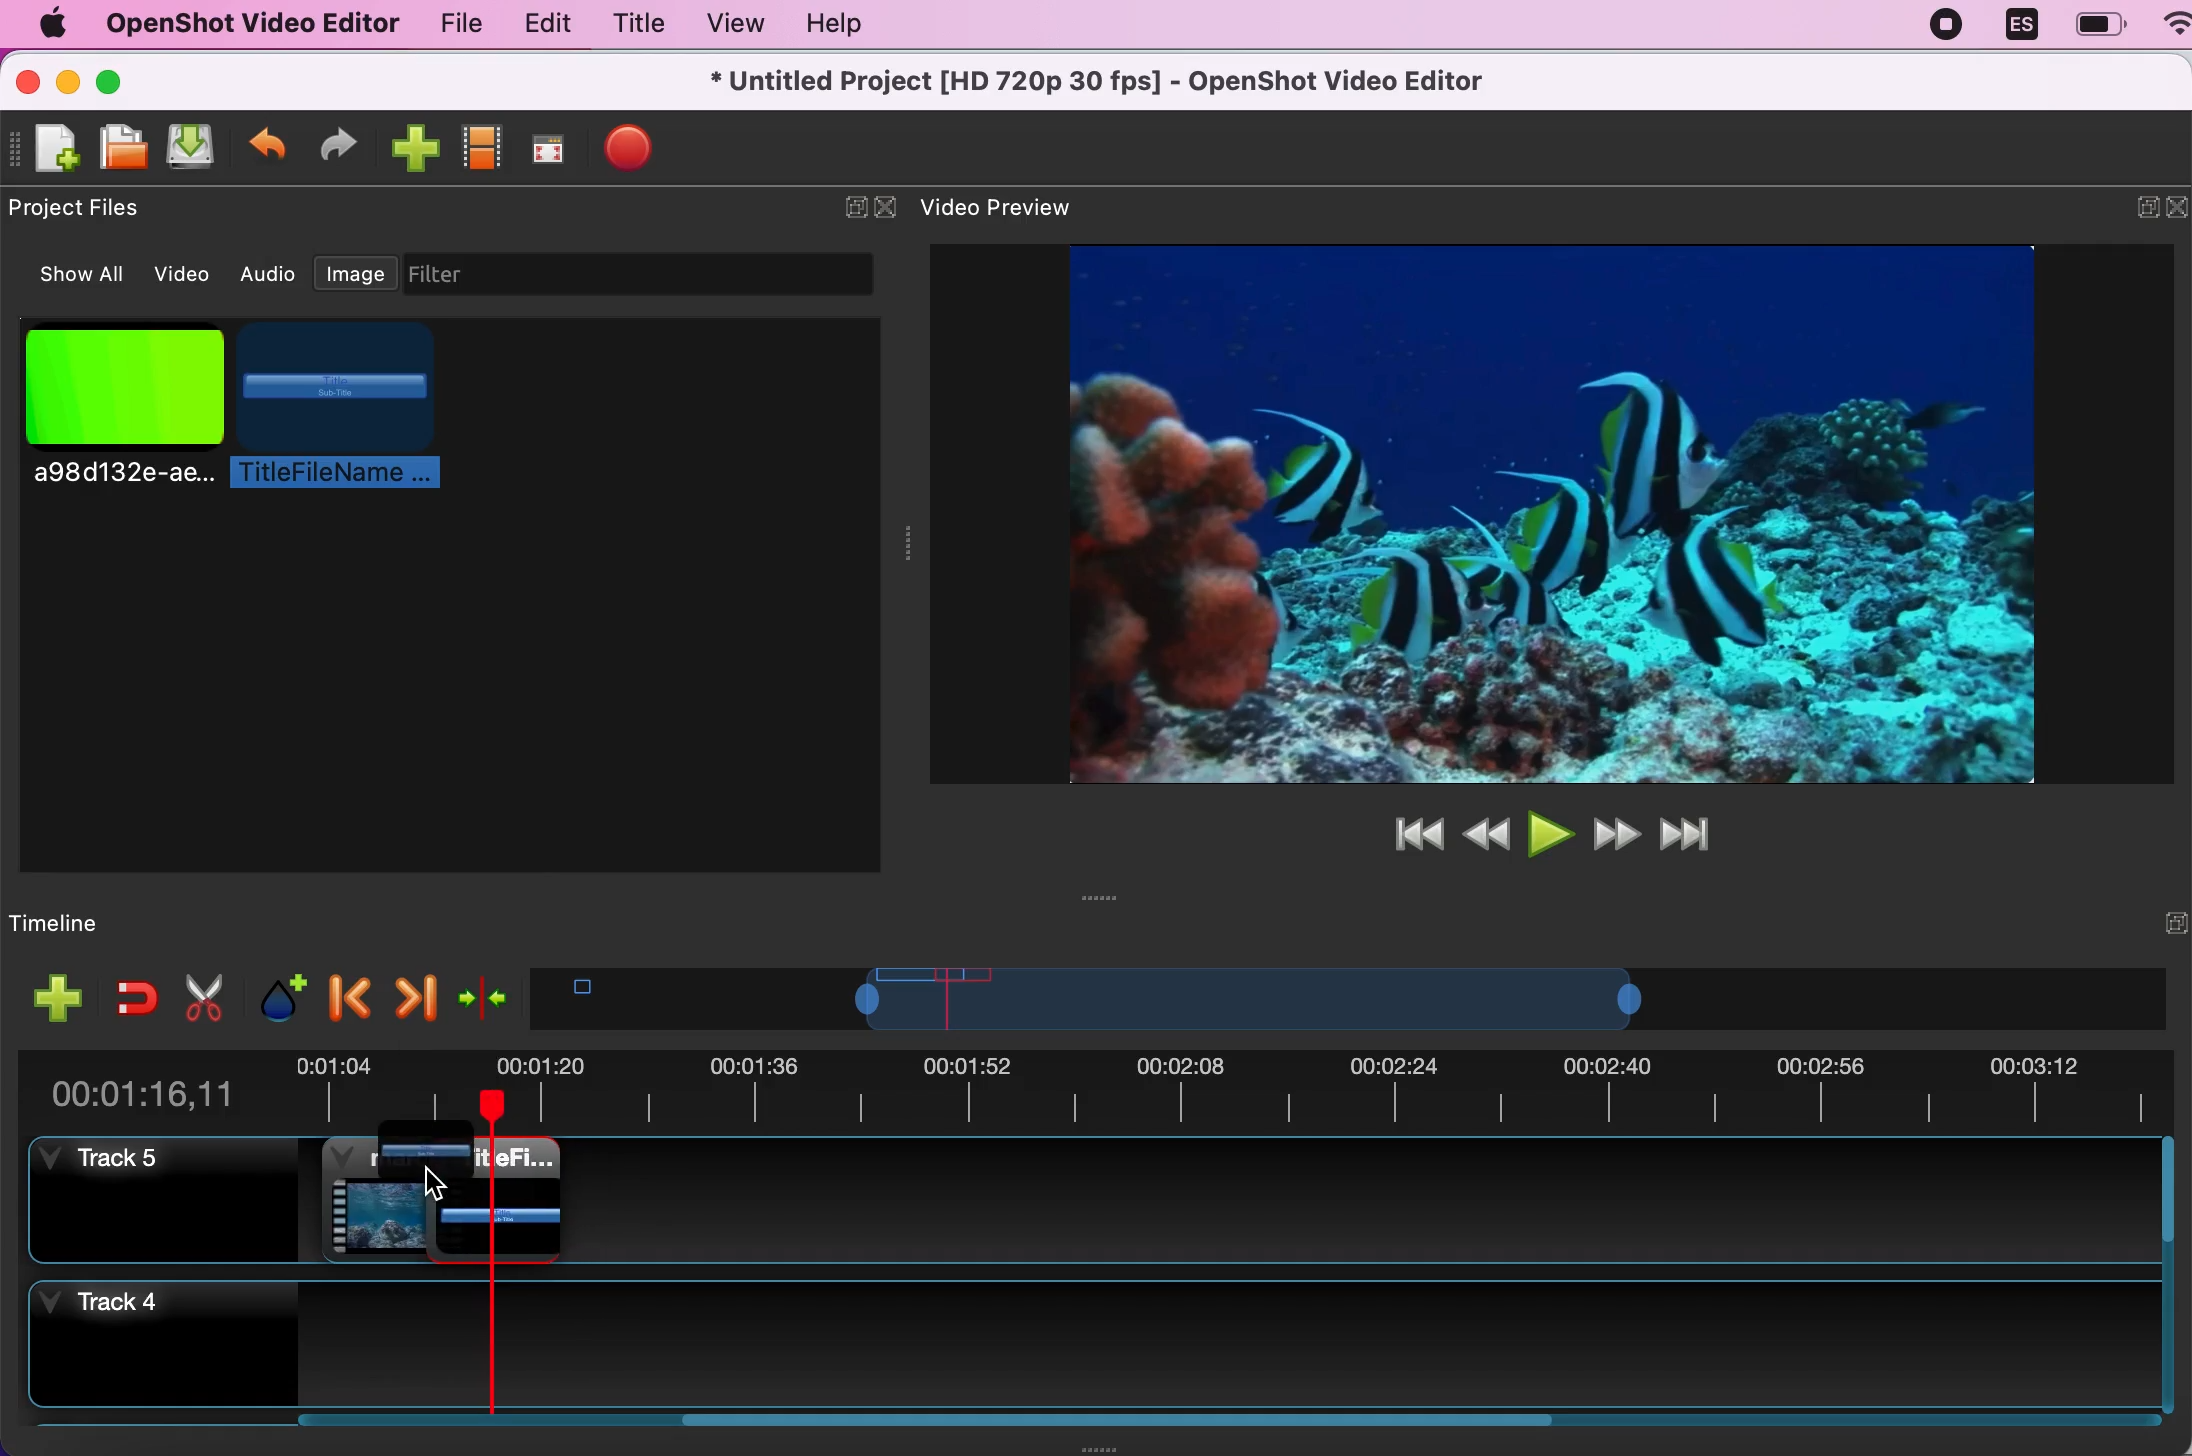 The image size is (2192, 1456). What do you see at coordinates (1100, 83) in the screenshot?
I see `title - Untitled Project [HD 720p 30 fps)-OpenShot Video Editor` at bounding box center [1100, 83].